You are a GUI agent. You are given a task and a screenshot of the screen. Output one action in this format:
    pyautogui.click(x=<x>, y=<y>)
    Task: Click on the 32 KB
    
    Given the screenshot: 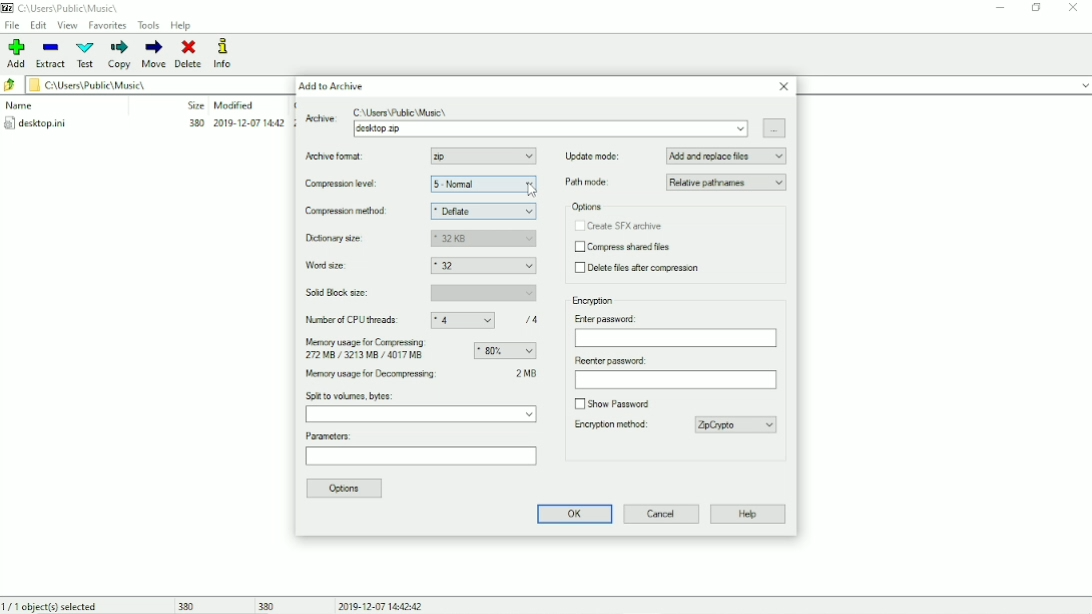 What is the action you would take?
    pyautogui.click(x=483, y=239)
    